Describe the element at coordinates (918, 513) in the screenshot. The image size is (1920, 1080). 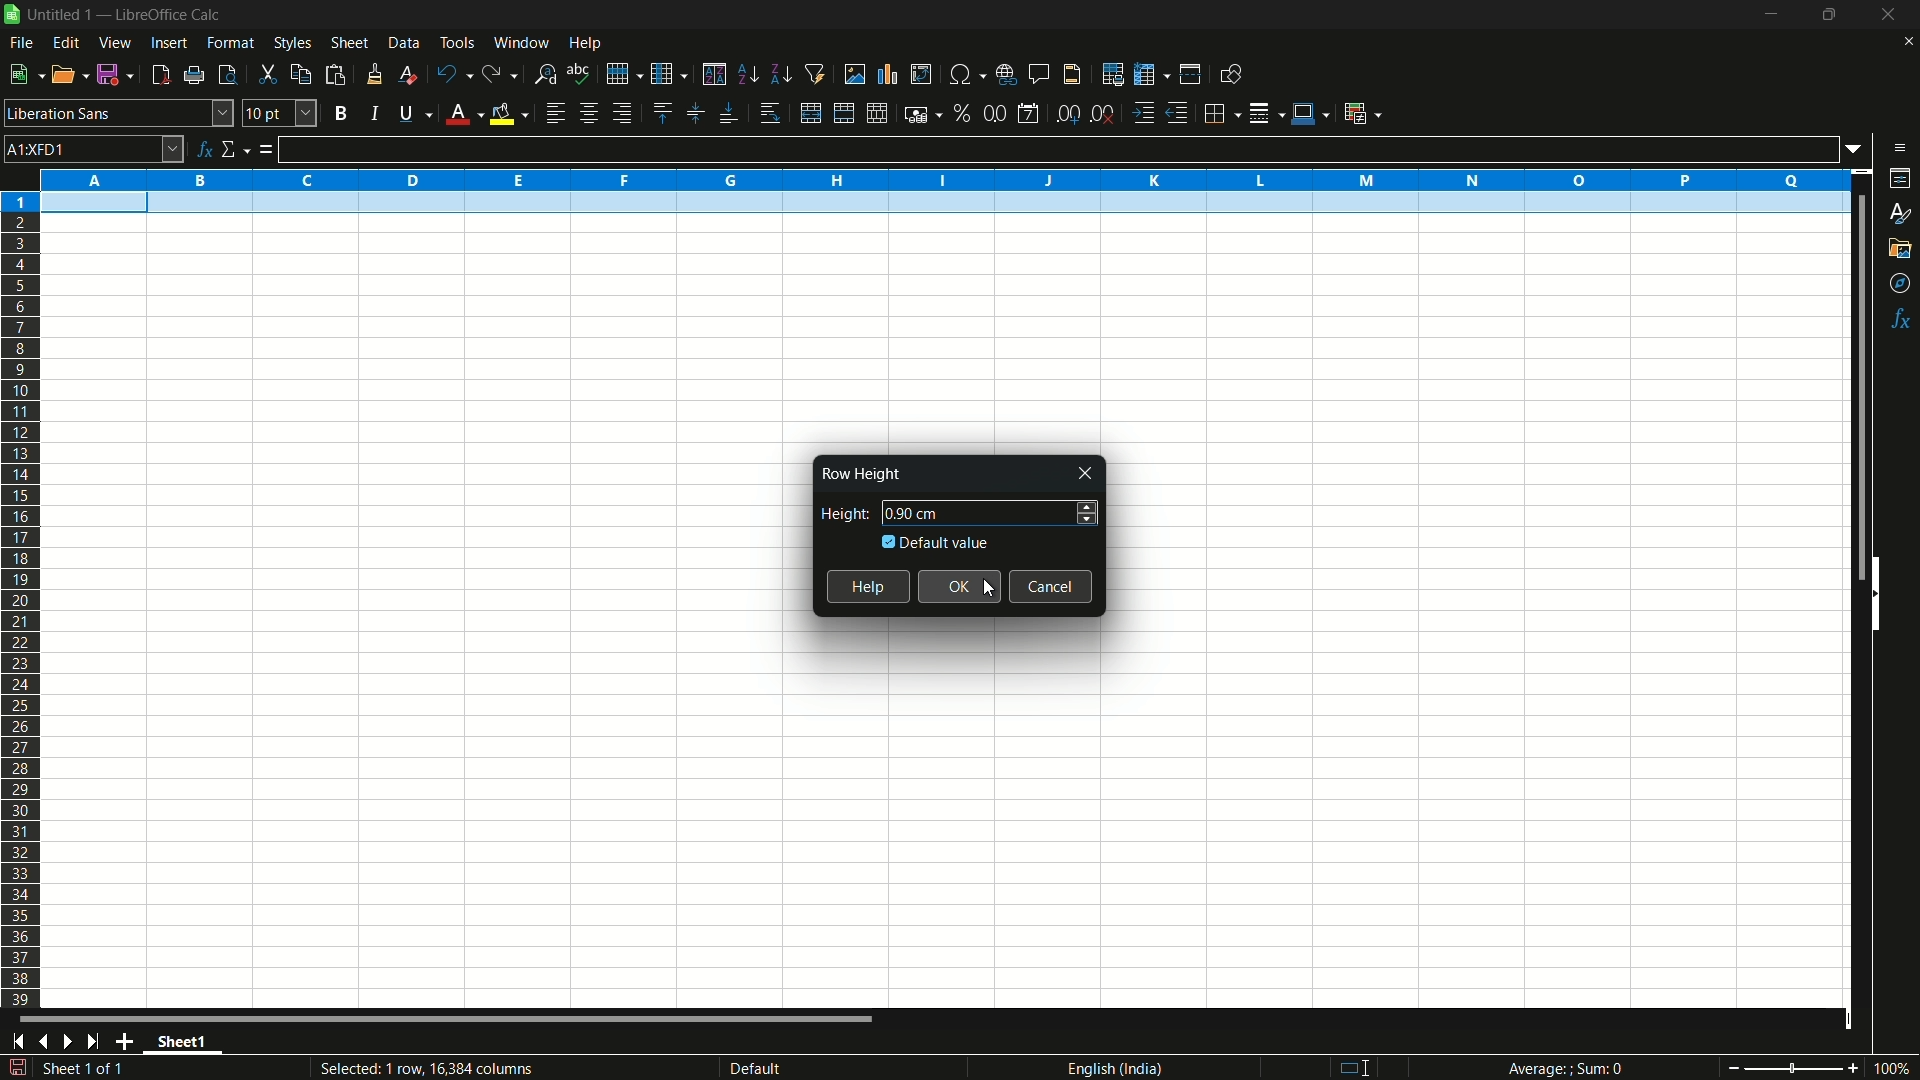
I see `height 0.90 cm` at that location.